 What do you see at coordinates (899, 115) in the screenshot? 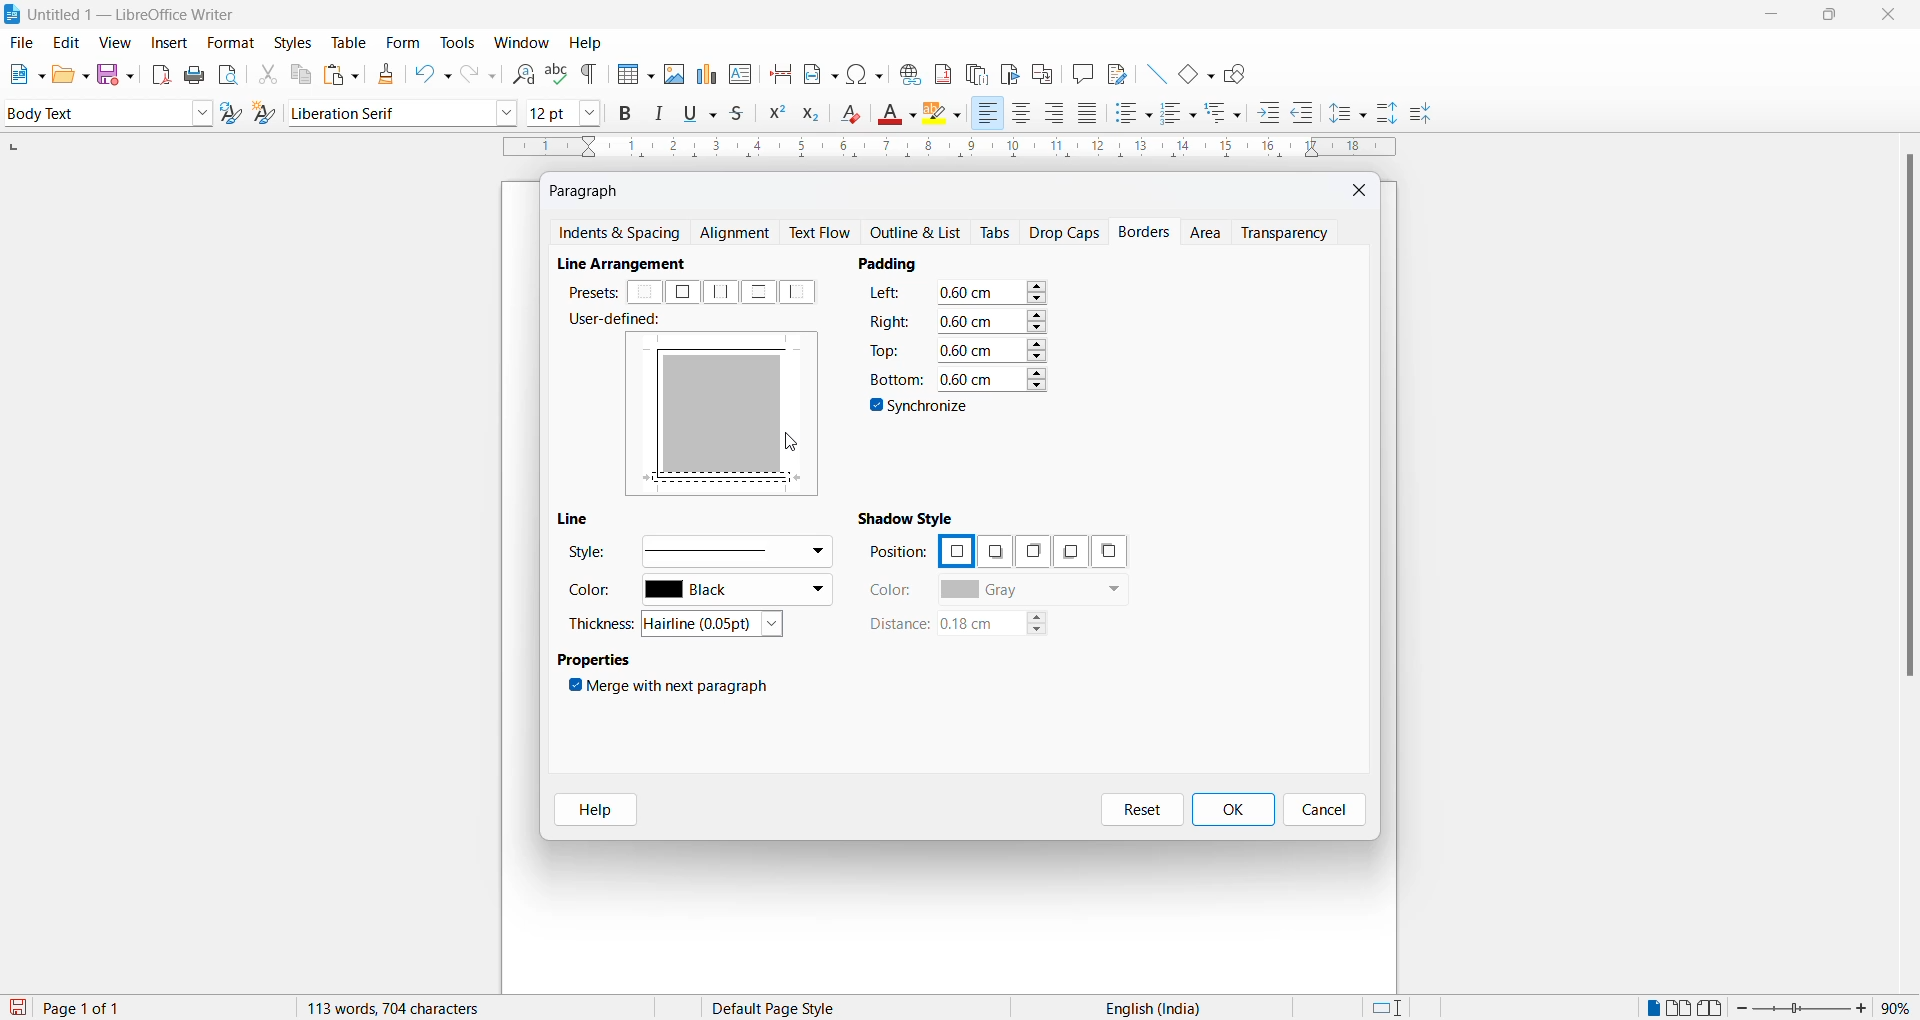
I see `font color` at bounding box center [899, 115].